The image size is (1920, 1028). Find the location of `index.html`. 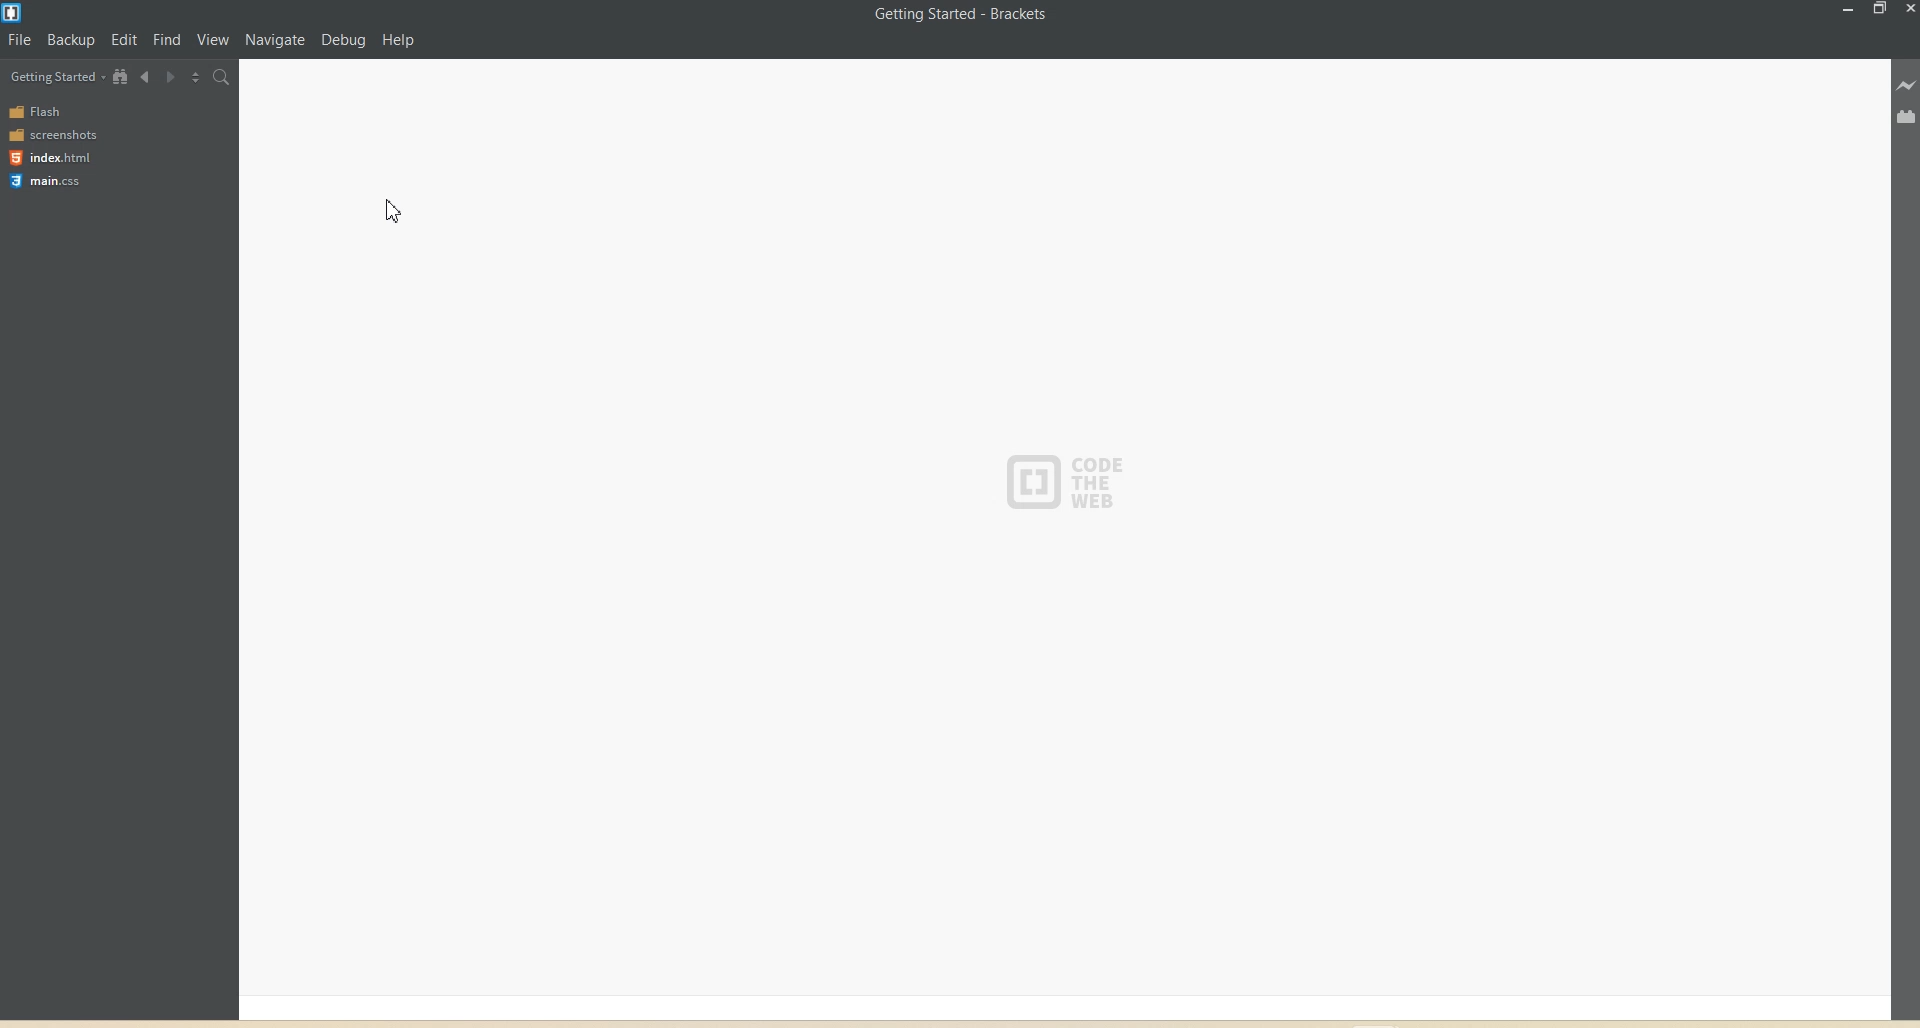

index.html is located at coordinates (49, 157).